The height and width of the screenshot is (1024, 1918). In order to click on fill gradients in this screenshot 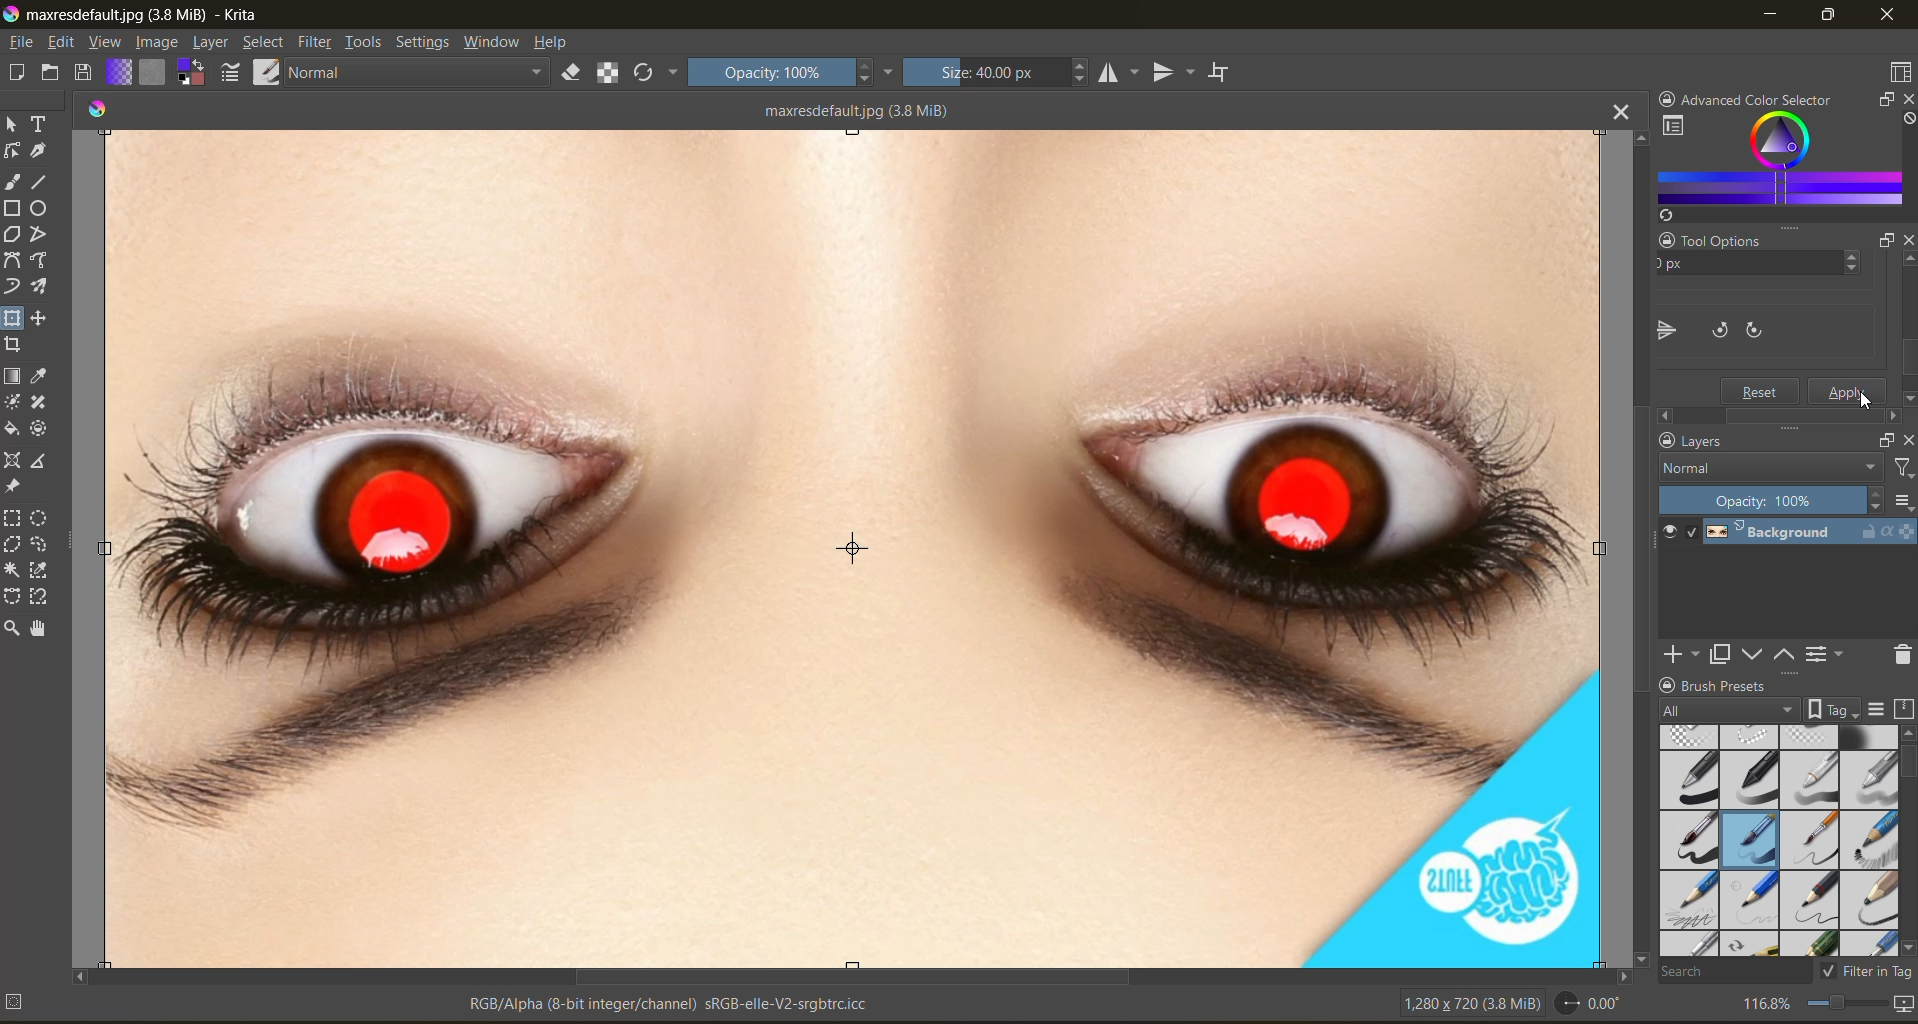, I will do `click(125, 72)`.